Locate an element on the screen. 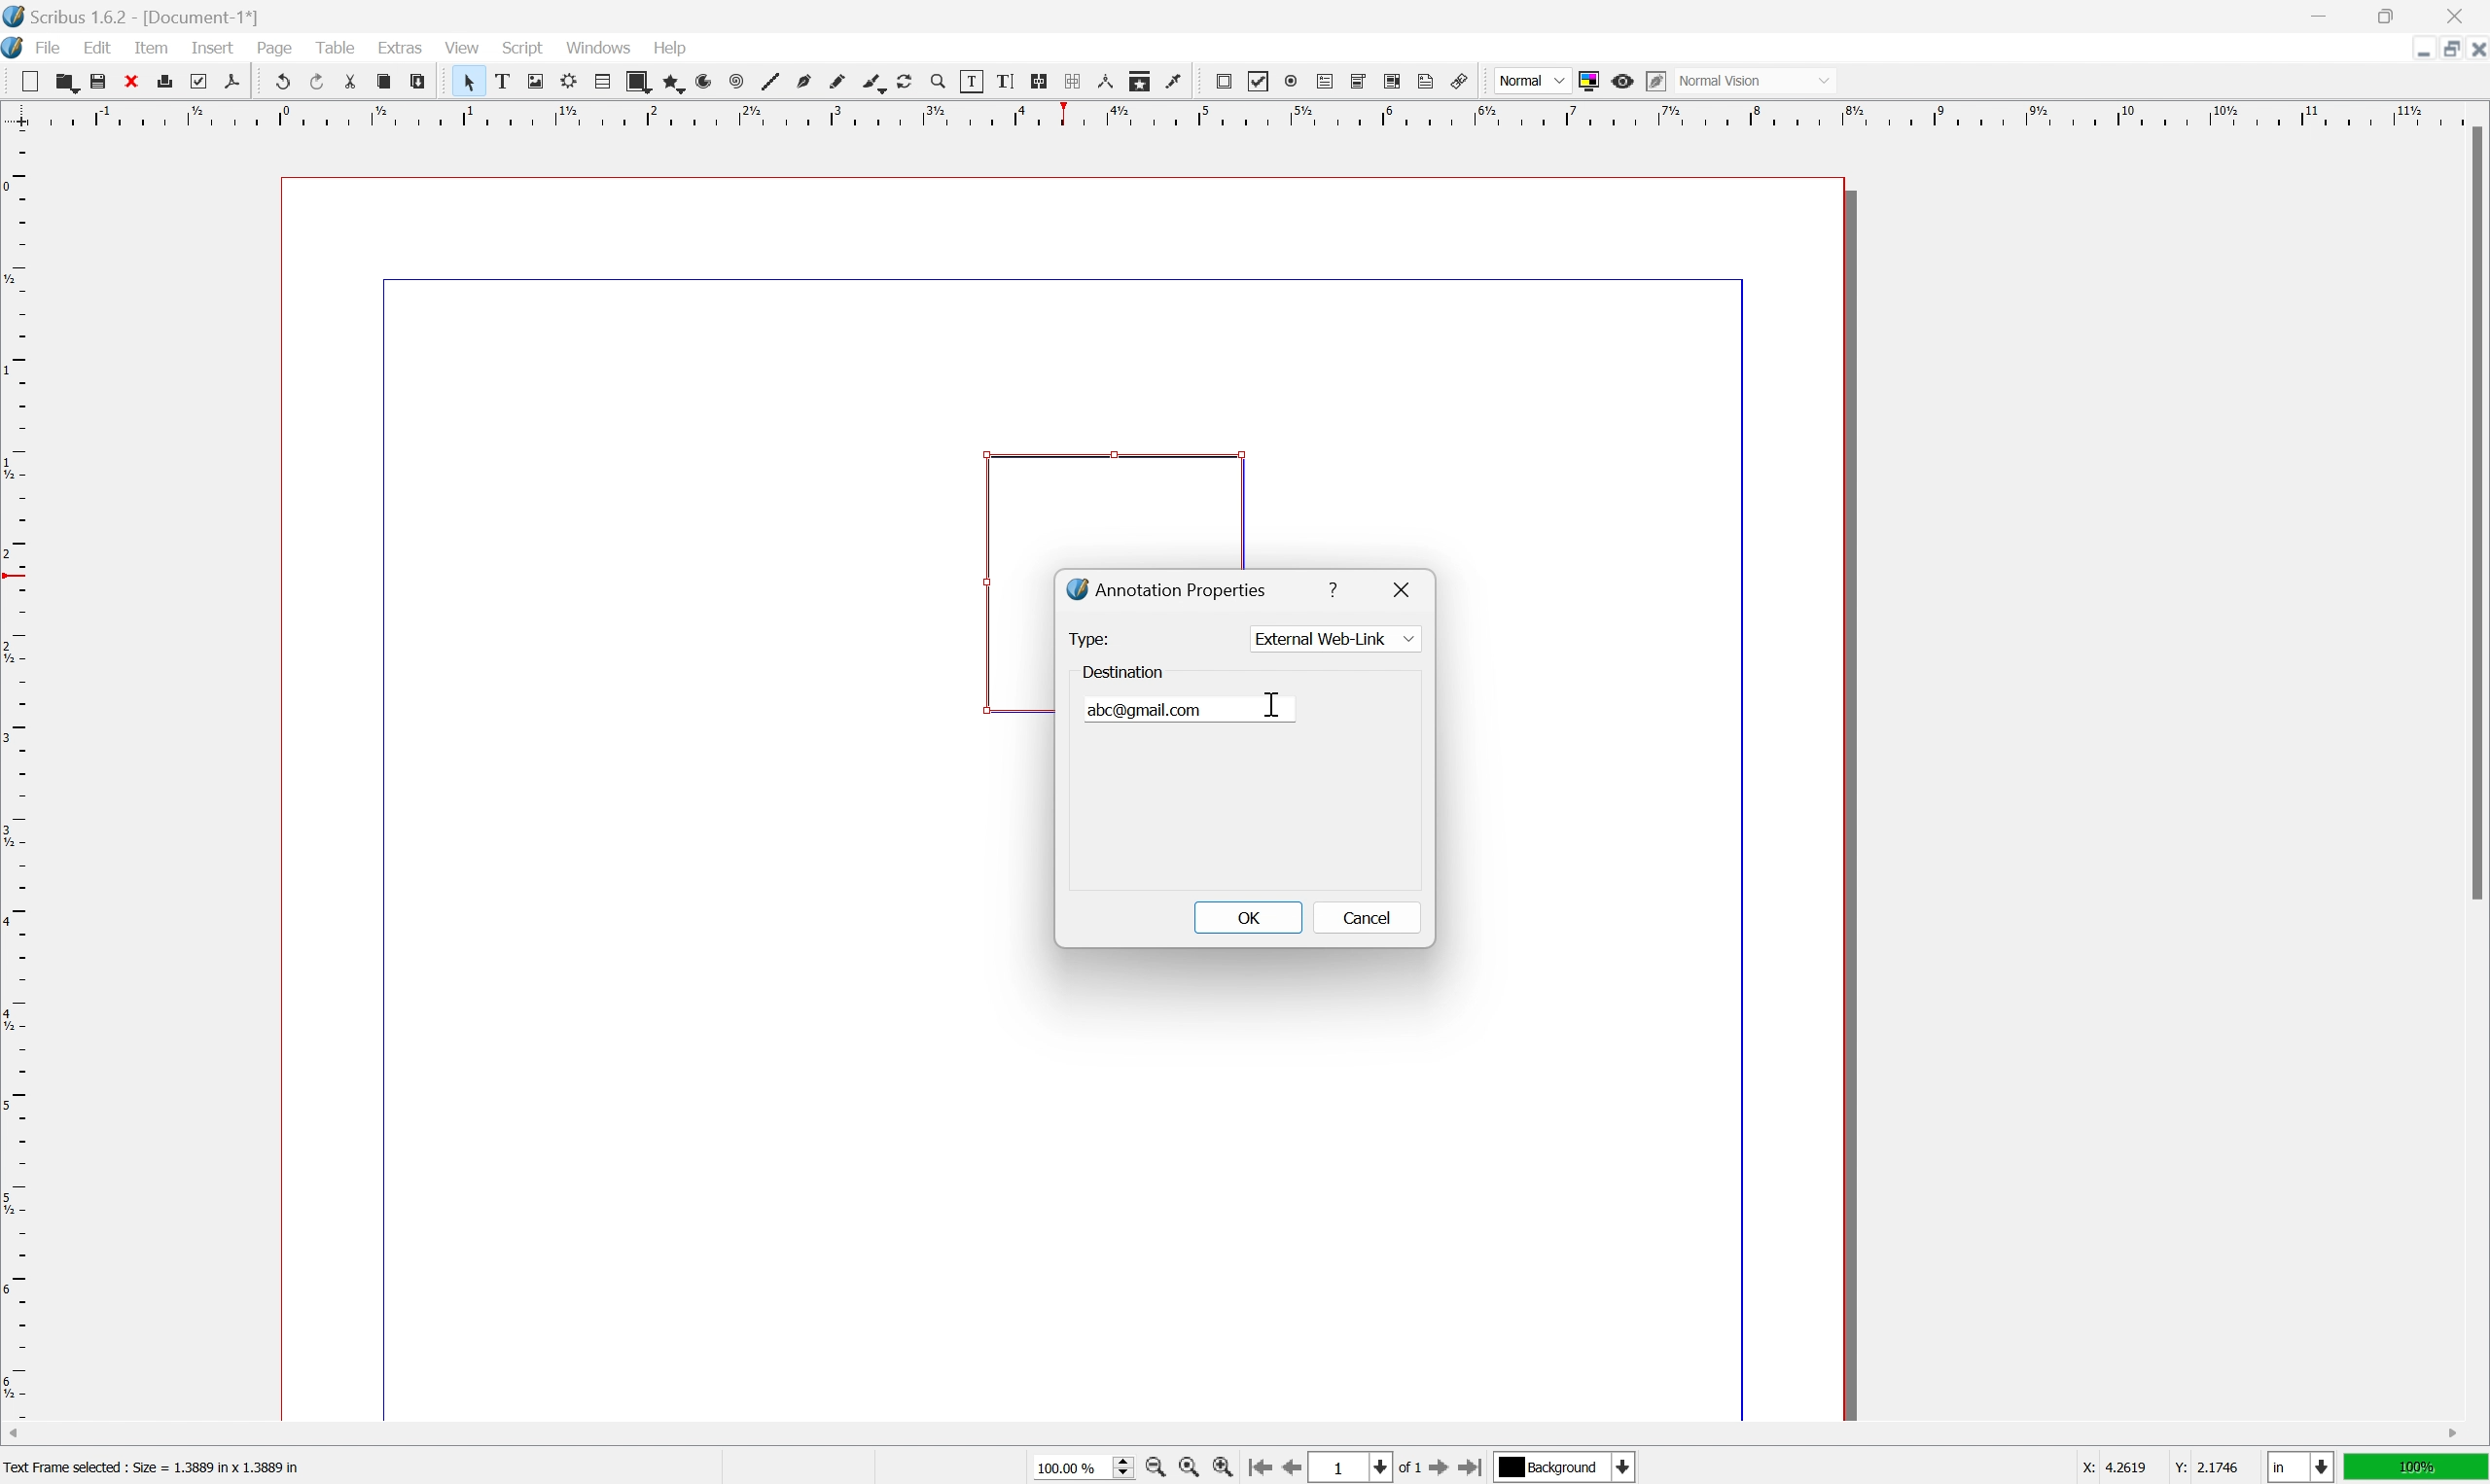 This screenshot has width=2490, height=1484. Help is located at coordinates (673, 49).